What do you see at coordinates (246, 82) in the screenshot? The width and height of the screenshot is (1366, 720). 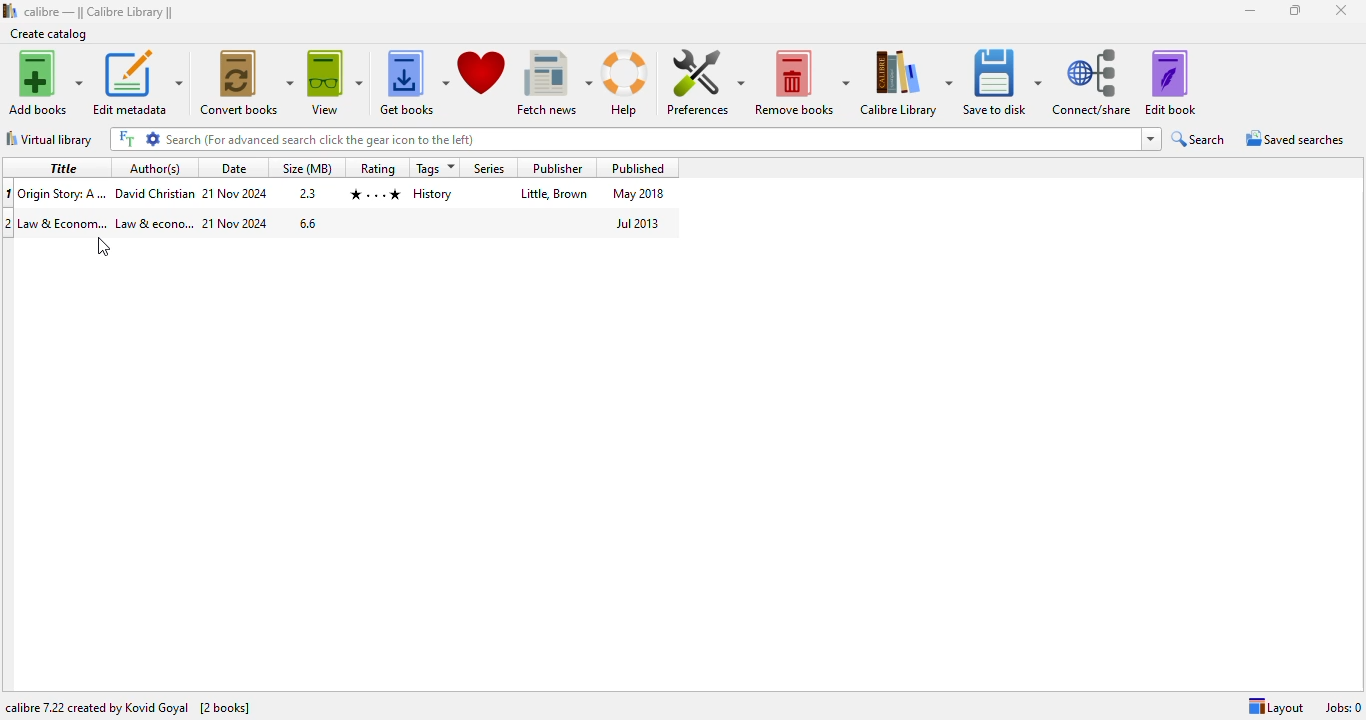 I see `convert books` at bounding box center [246, 82].